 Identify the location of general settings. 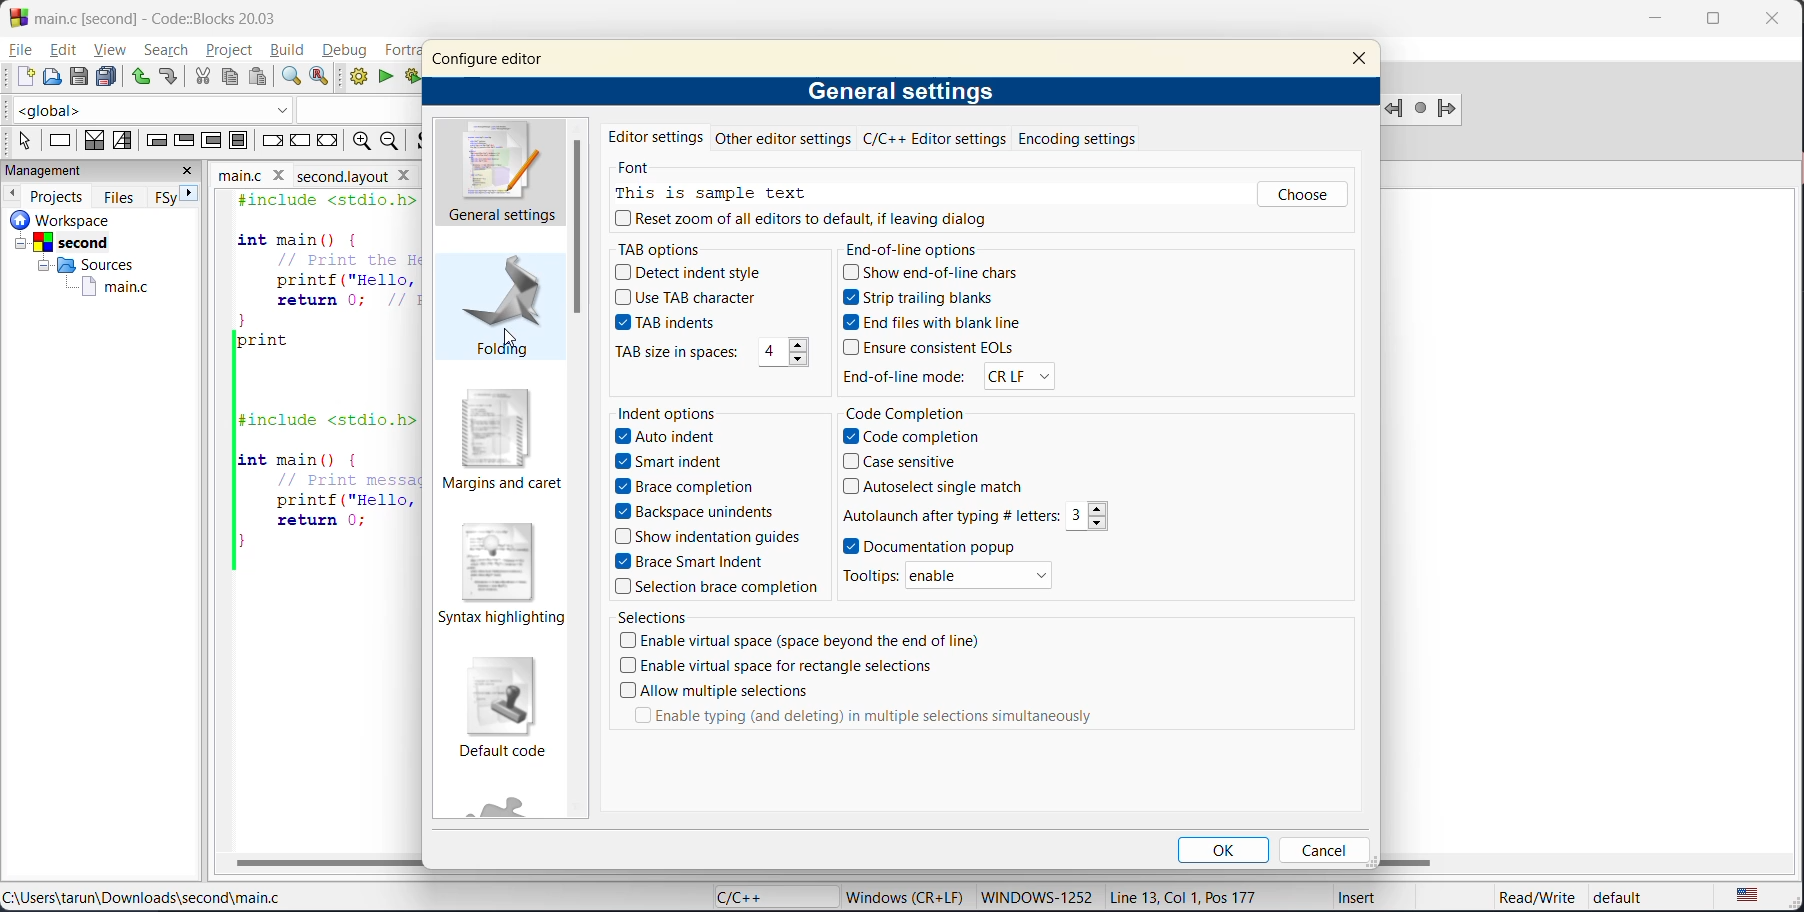
(902, 93).